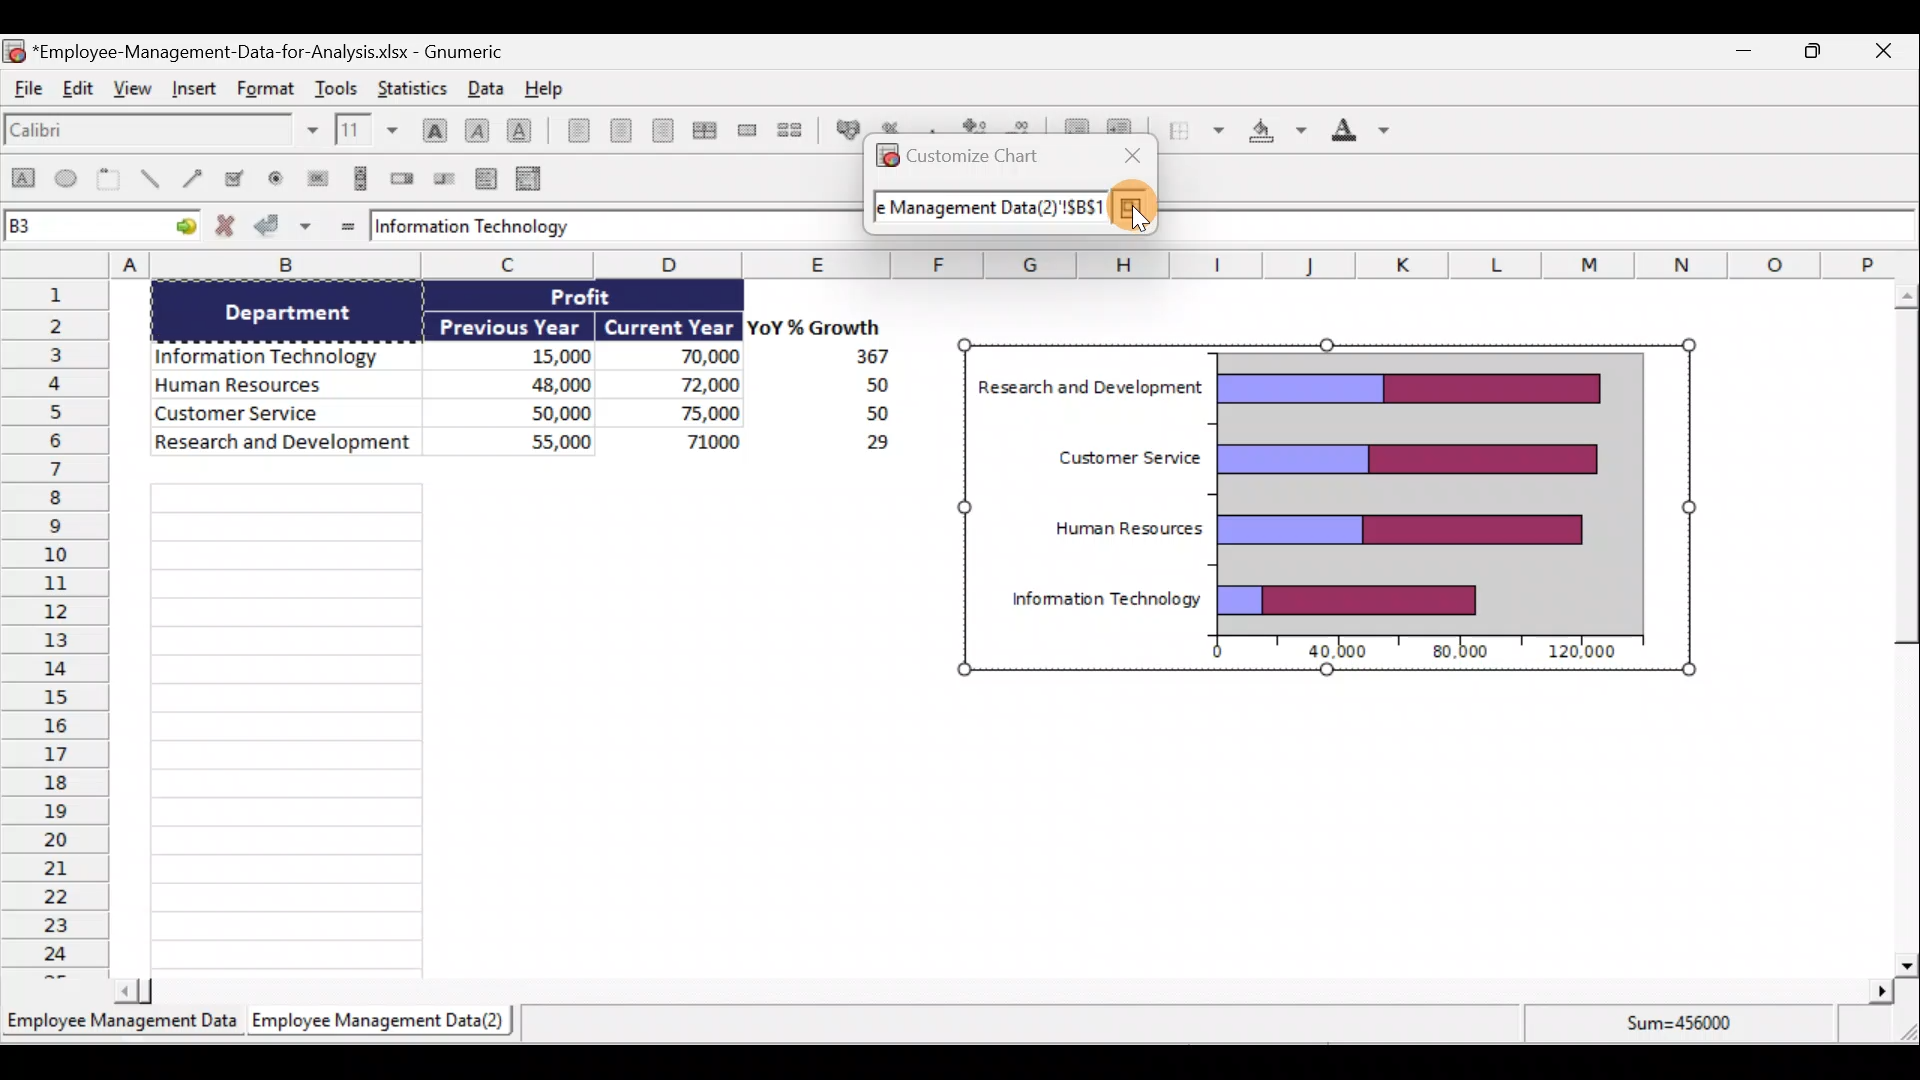 This screenshot has height=1080, width=1920. Describe the element at coordinates (357, 178) in the screenshot. I see `Create a scrollbar` at that location.